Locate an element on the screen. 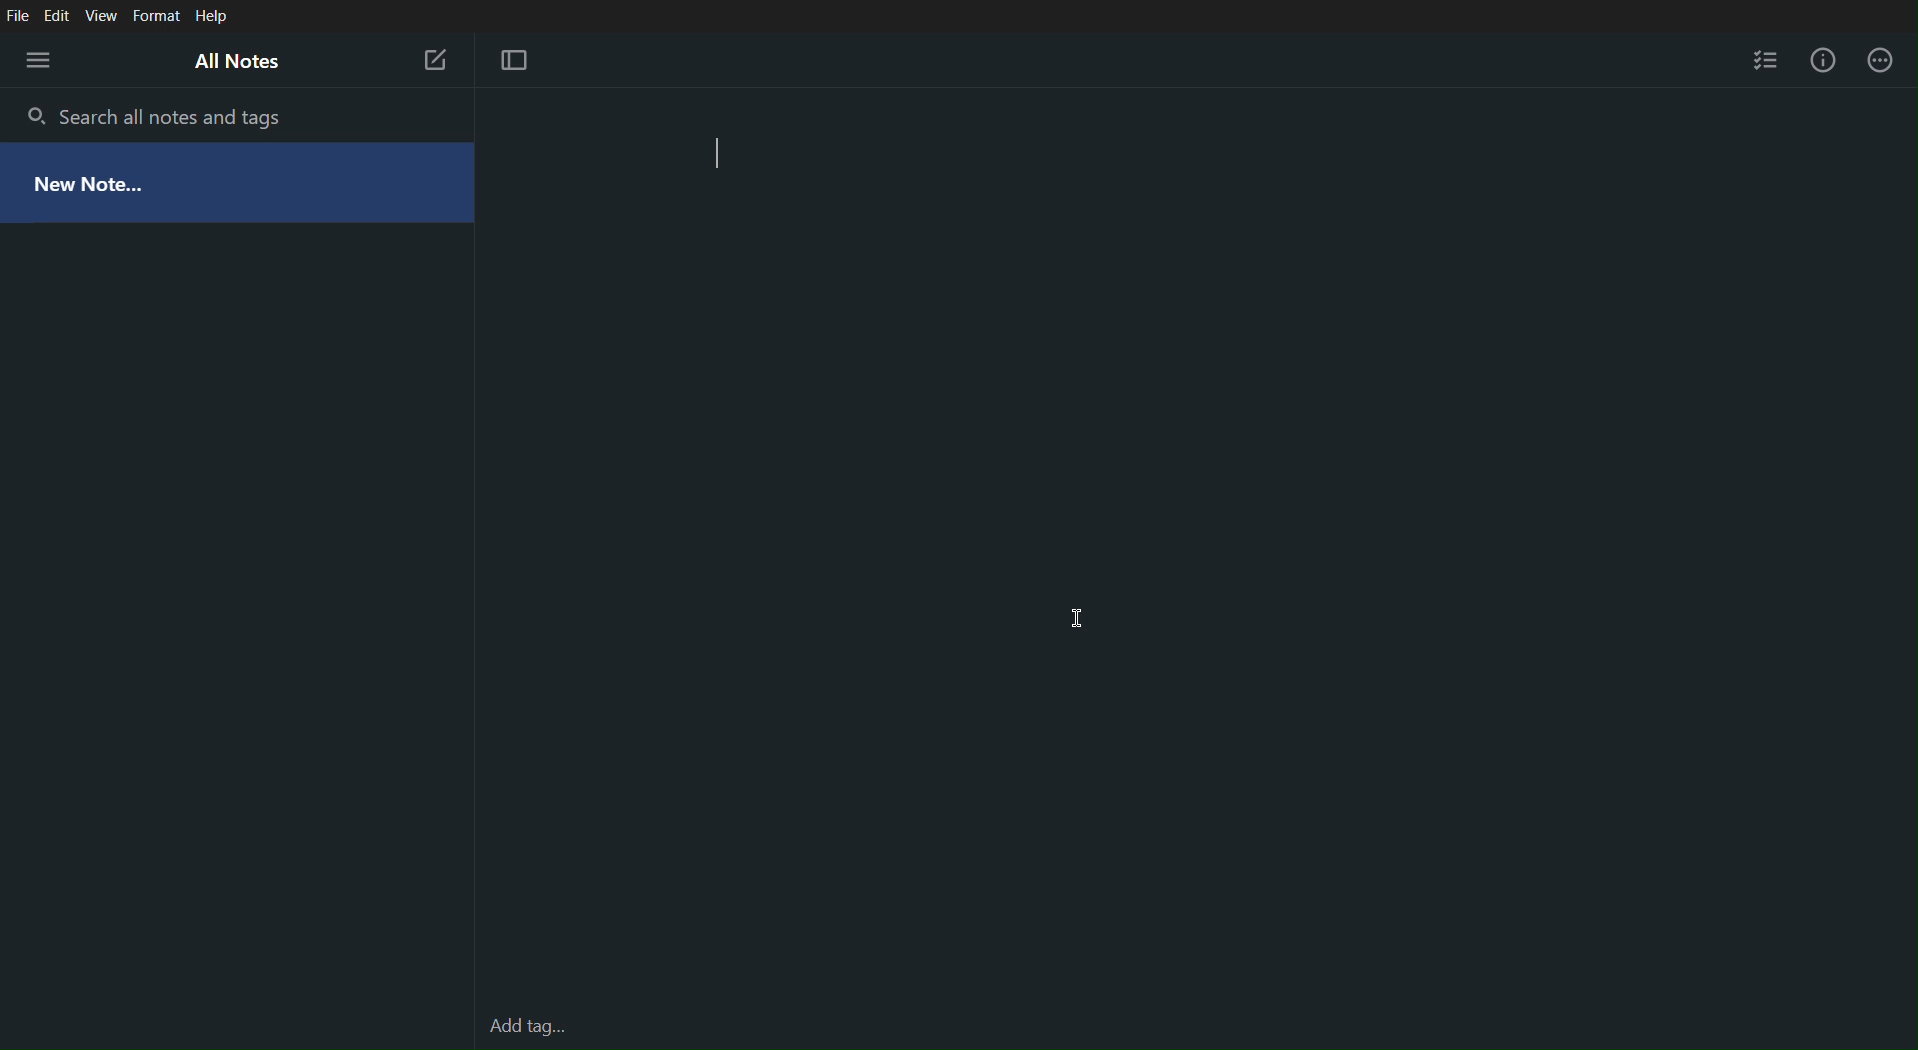  Format  is located at coordinates (158, 14).